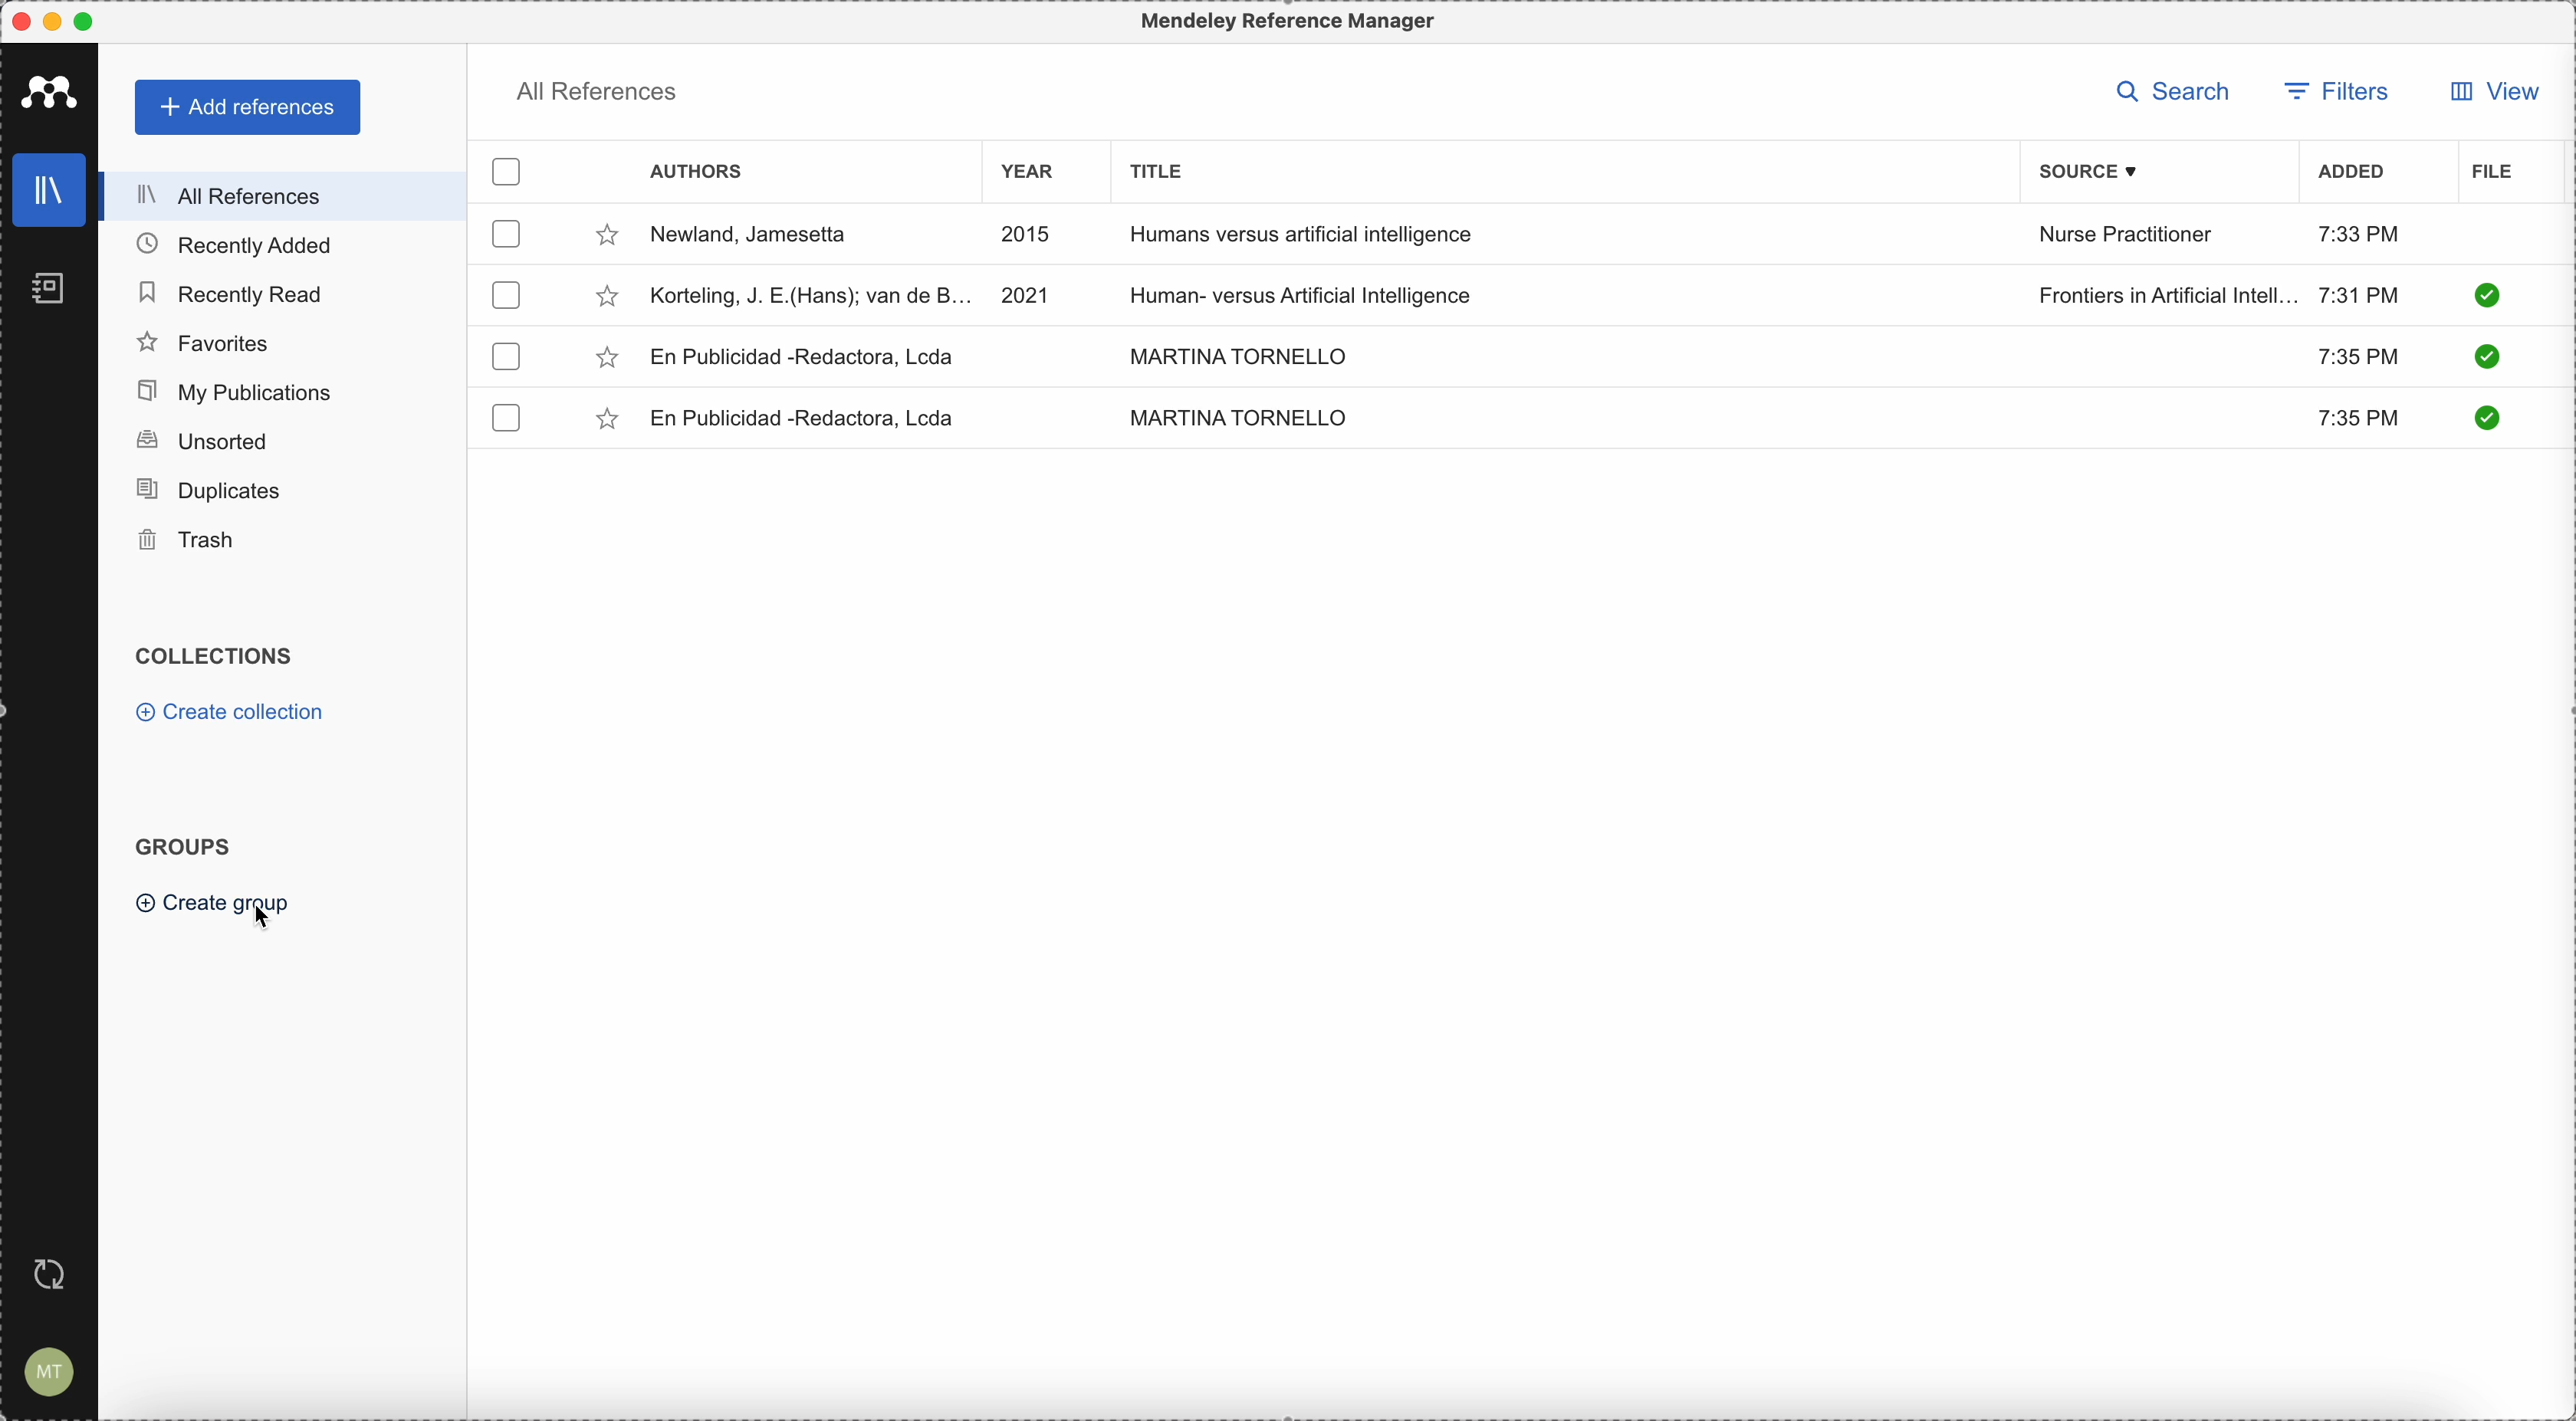 The height and width of the screenshot is (1421, 2576). Describe the element at coordinates (503, 294) in the screenshot. I see `checkbox` at that location.